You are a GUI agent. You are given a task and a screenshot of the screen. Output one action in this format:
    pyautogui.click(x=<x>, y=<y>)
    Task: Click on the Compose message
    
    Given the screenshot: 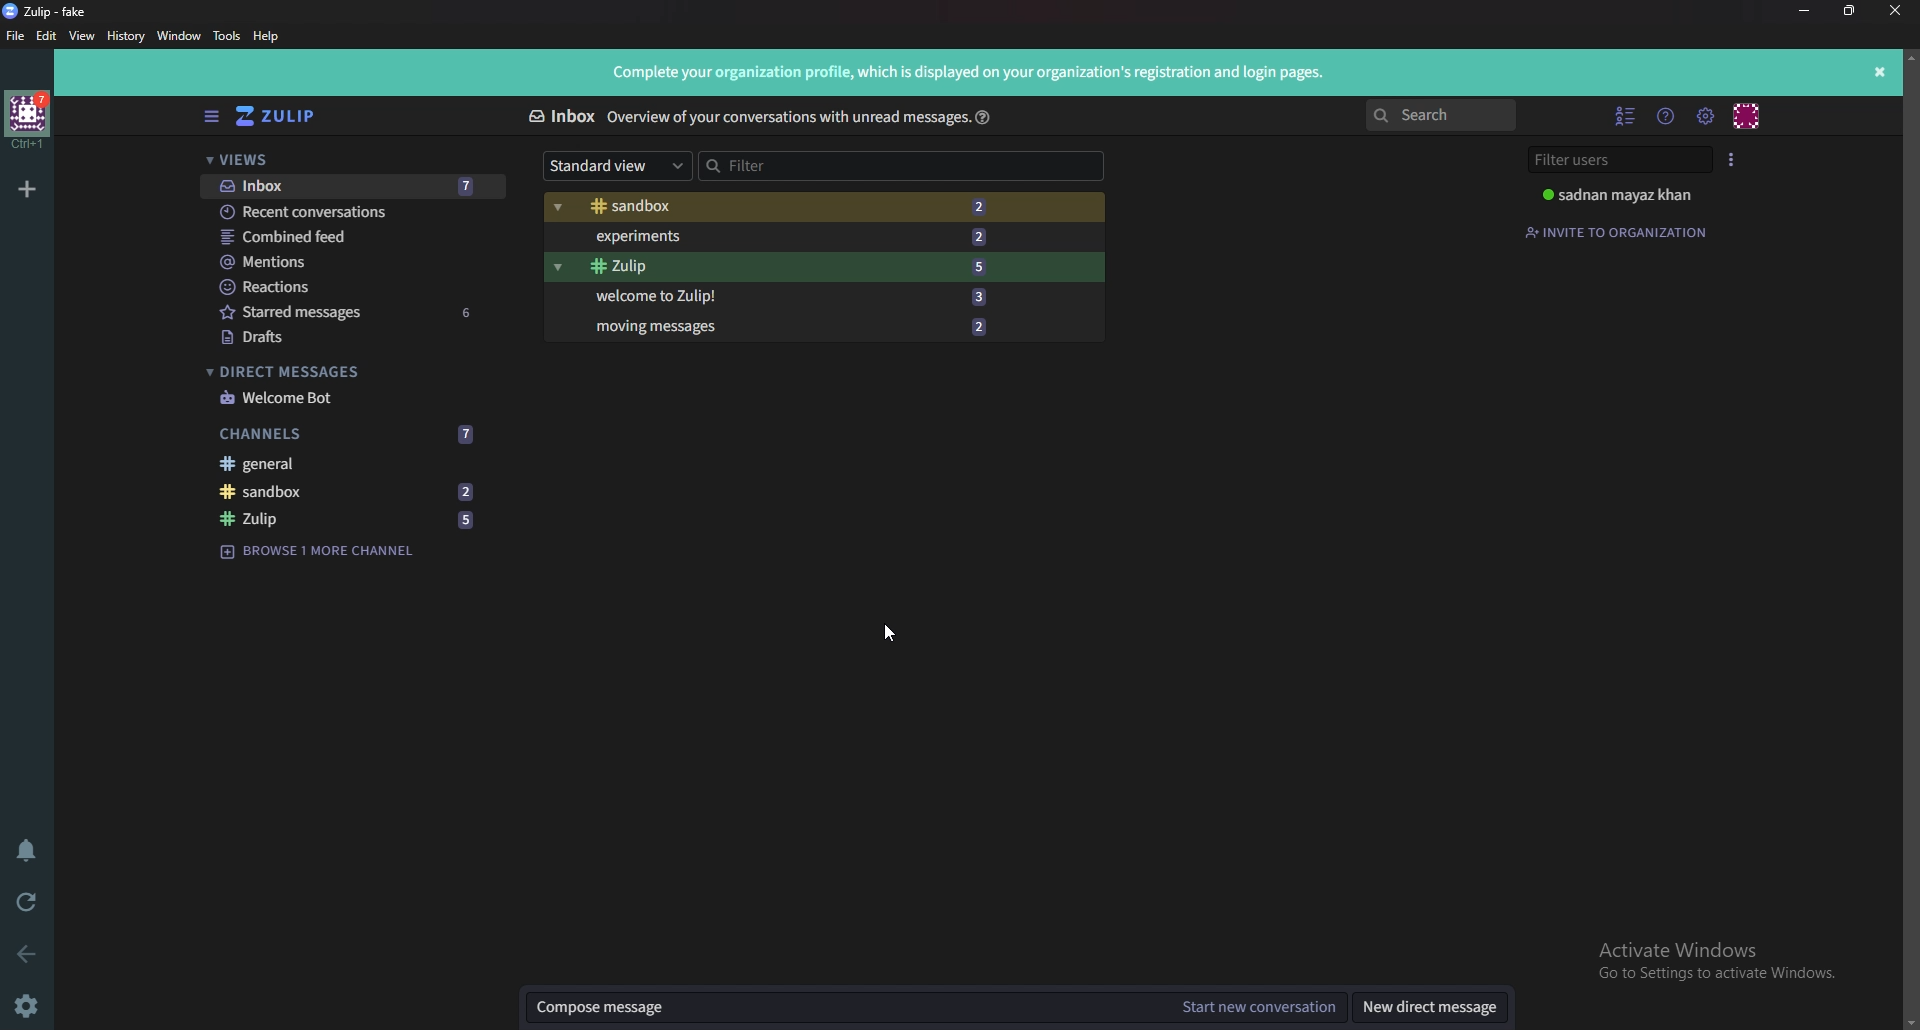 What is the action you would take?
    pyautogui.click(x=848, y=1007)
    